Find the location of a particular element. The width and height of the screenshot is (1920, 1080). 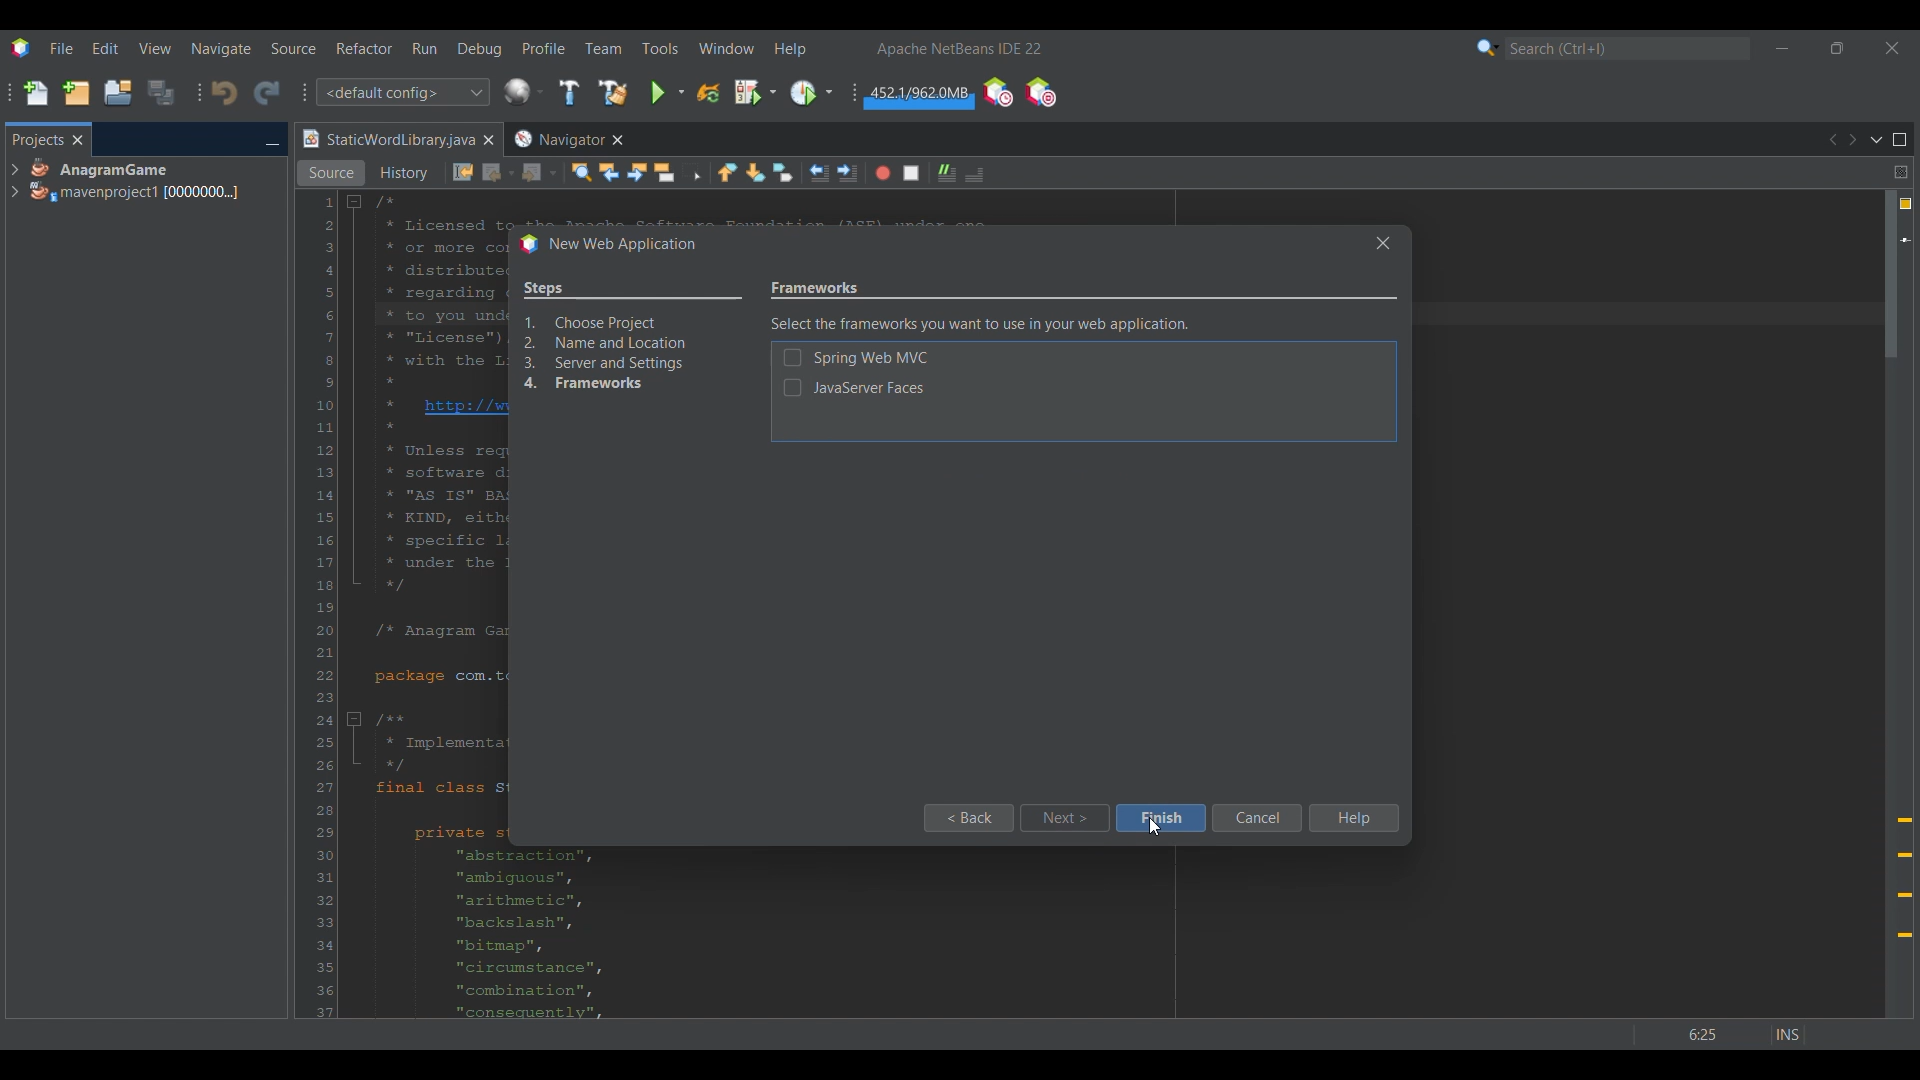

 is located at coordinates (1378, 242).